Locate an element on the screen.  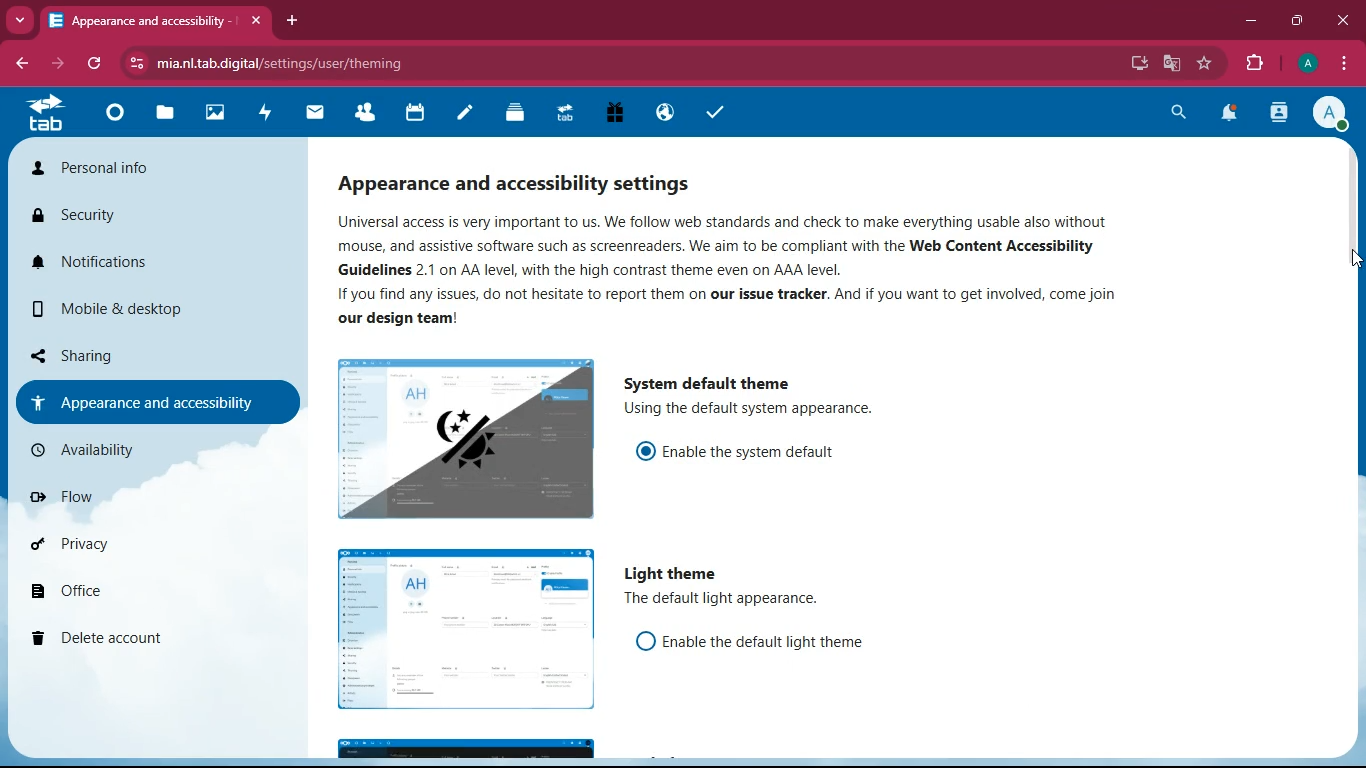
files is located at coordinates (160, 115).